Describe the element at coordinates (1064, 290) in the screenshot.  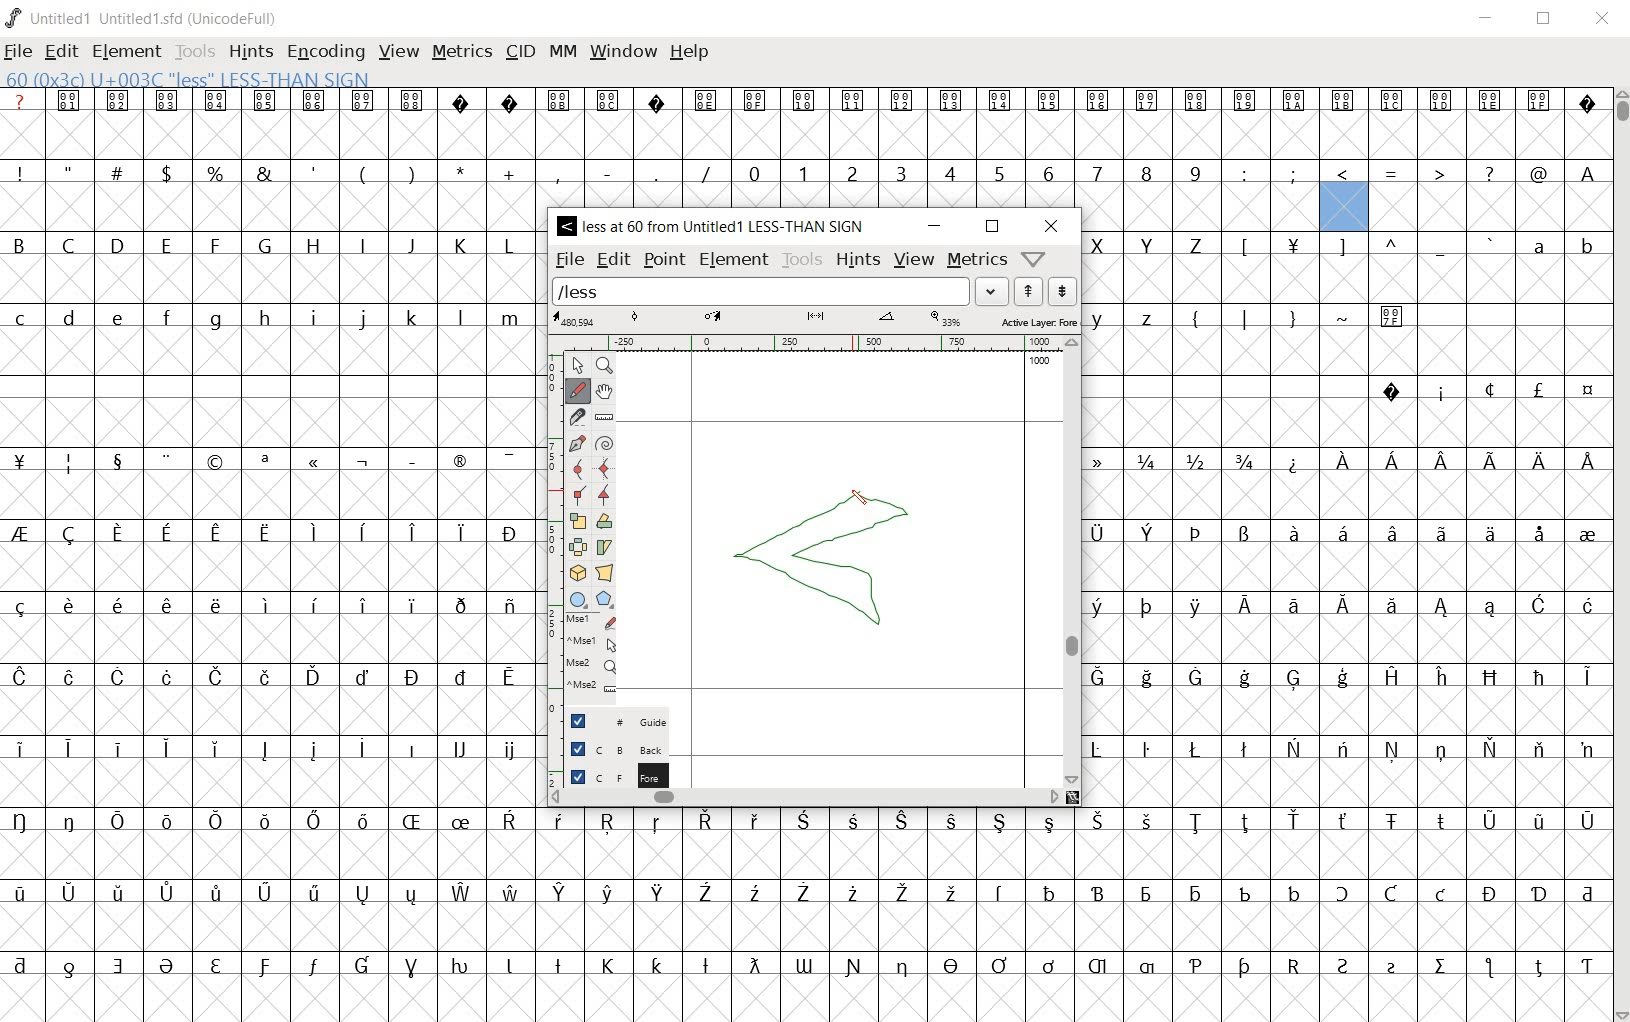
I see `show the previous word on the list` at that location.